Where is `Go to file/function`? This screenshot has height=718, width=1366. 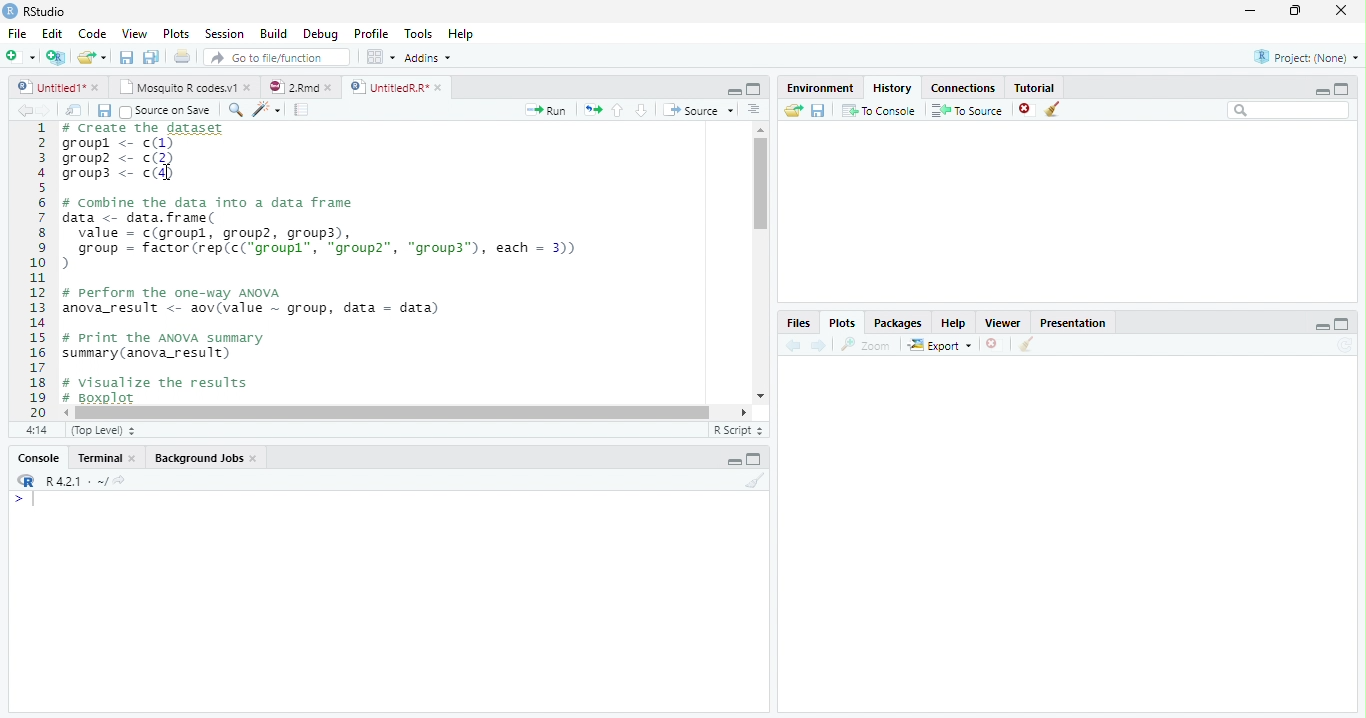
Go to file/function is located at coordinates (277, 58).